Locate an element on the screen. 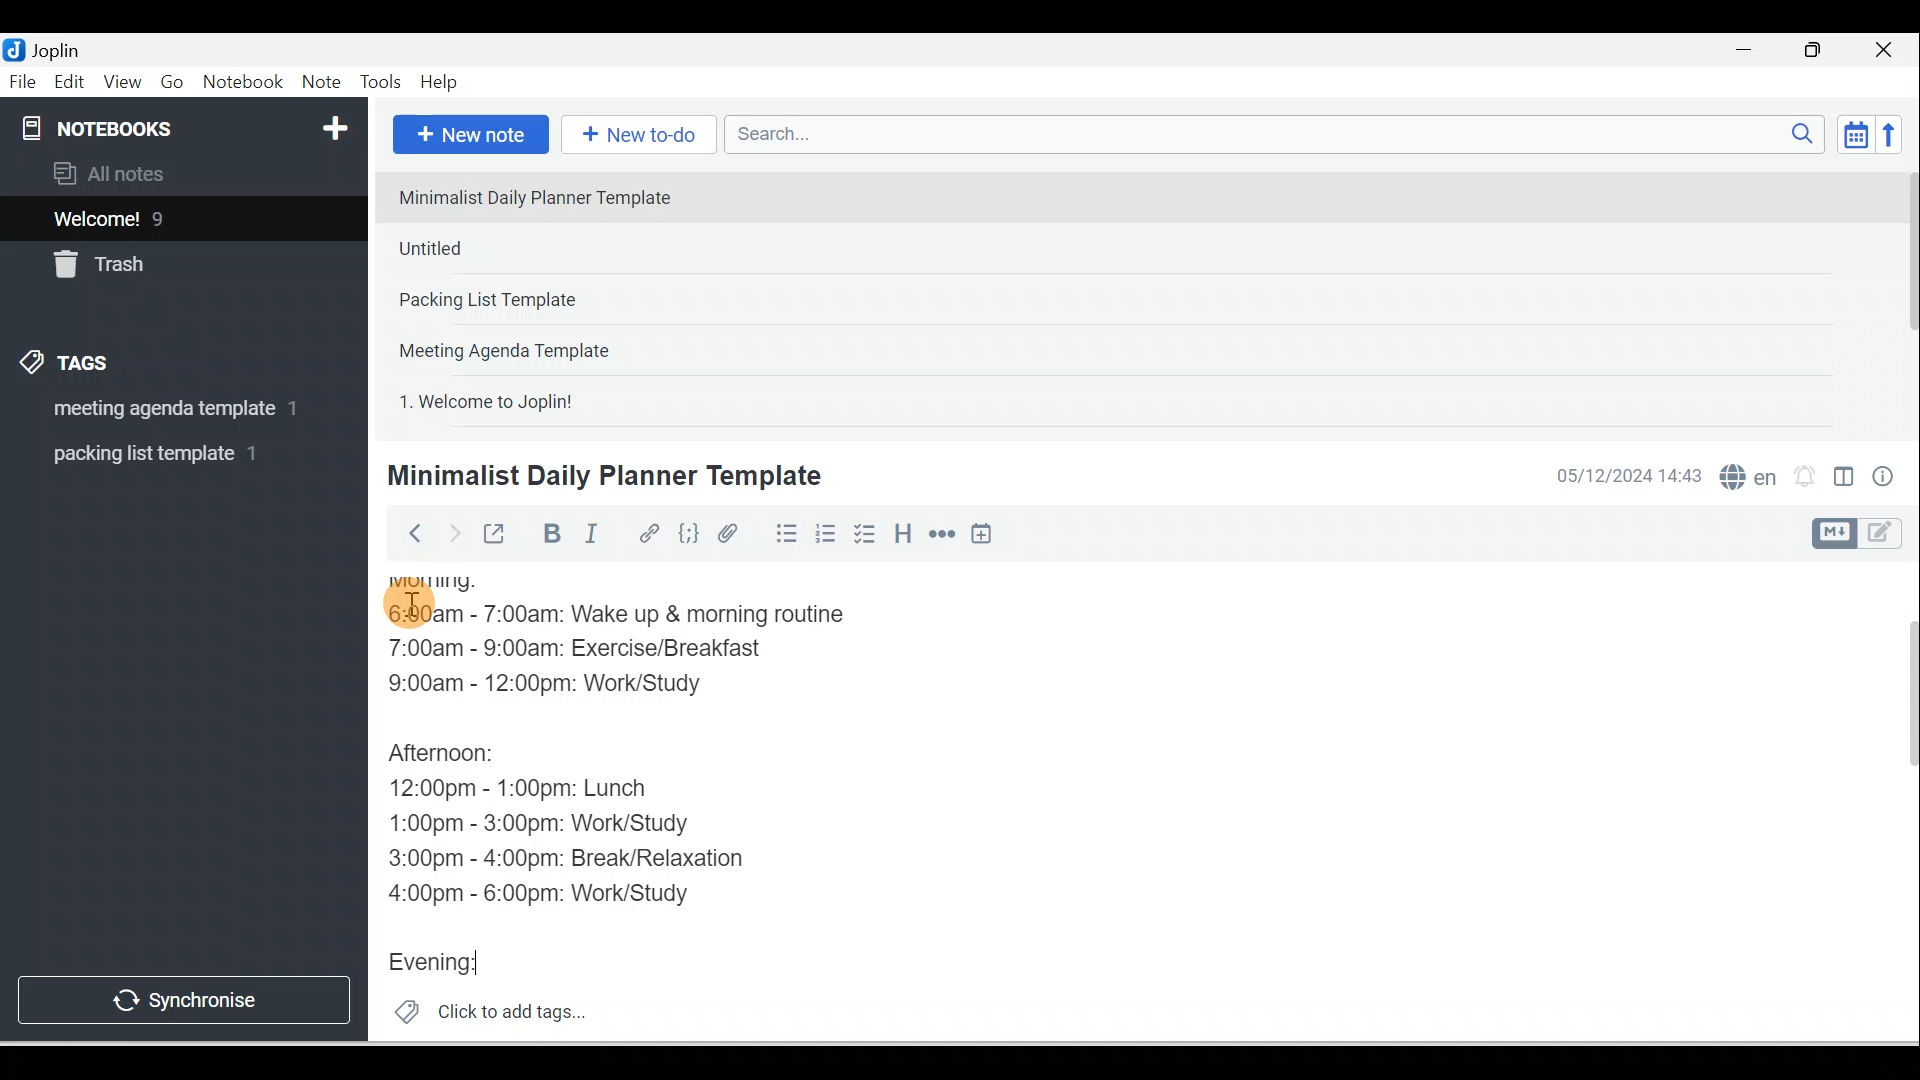  Minimise is located at coordinates (1750, 52).